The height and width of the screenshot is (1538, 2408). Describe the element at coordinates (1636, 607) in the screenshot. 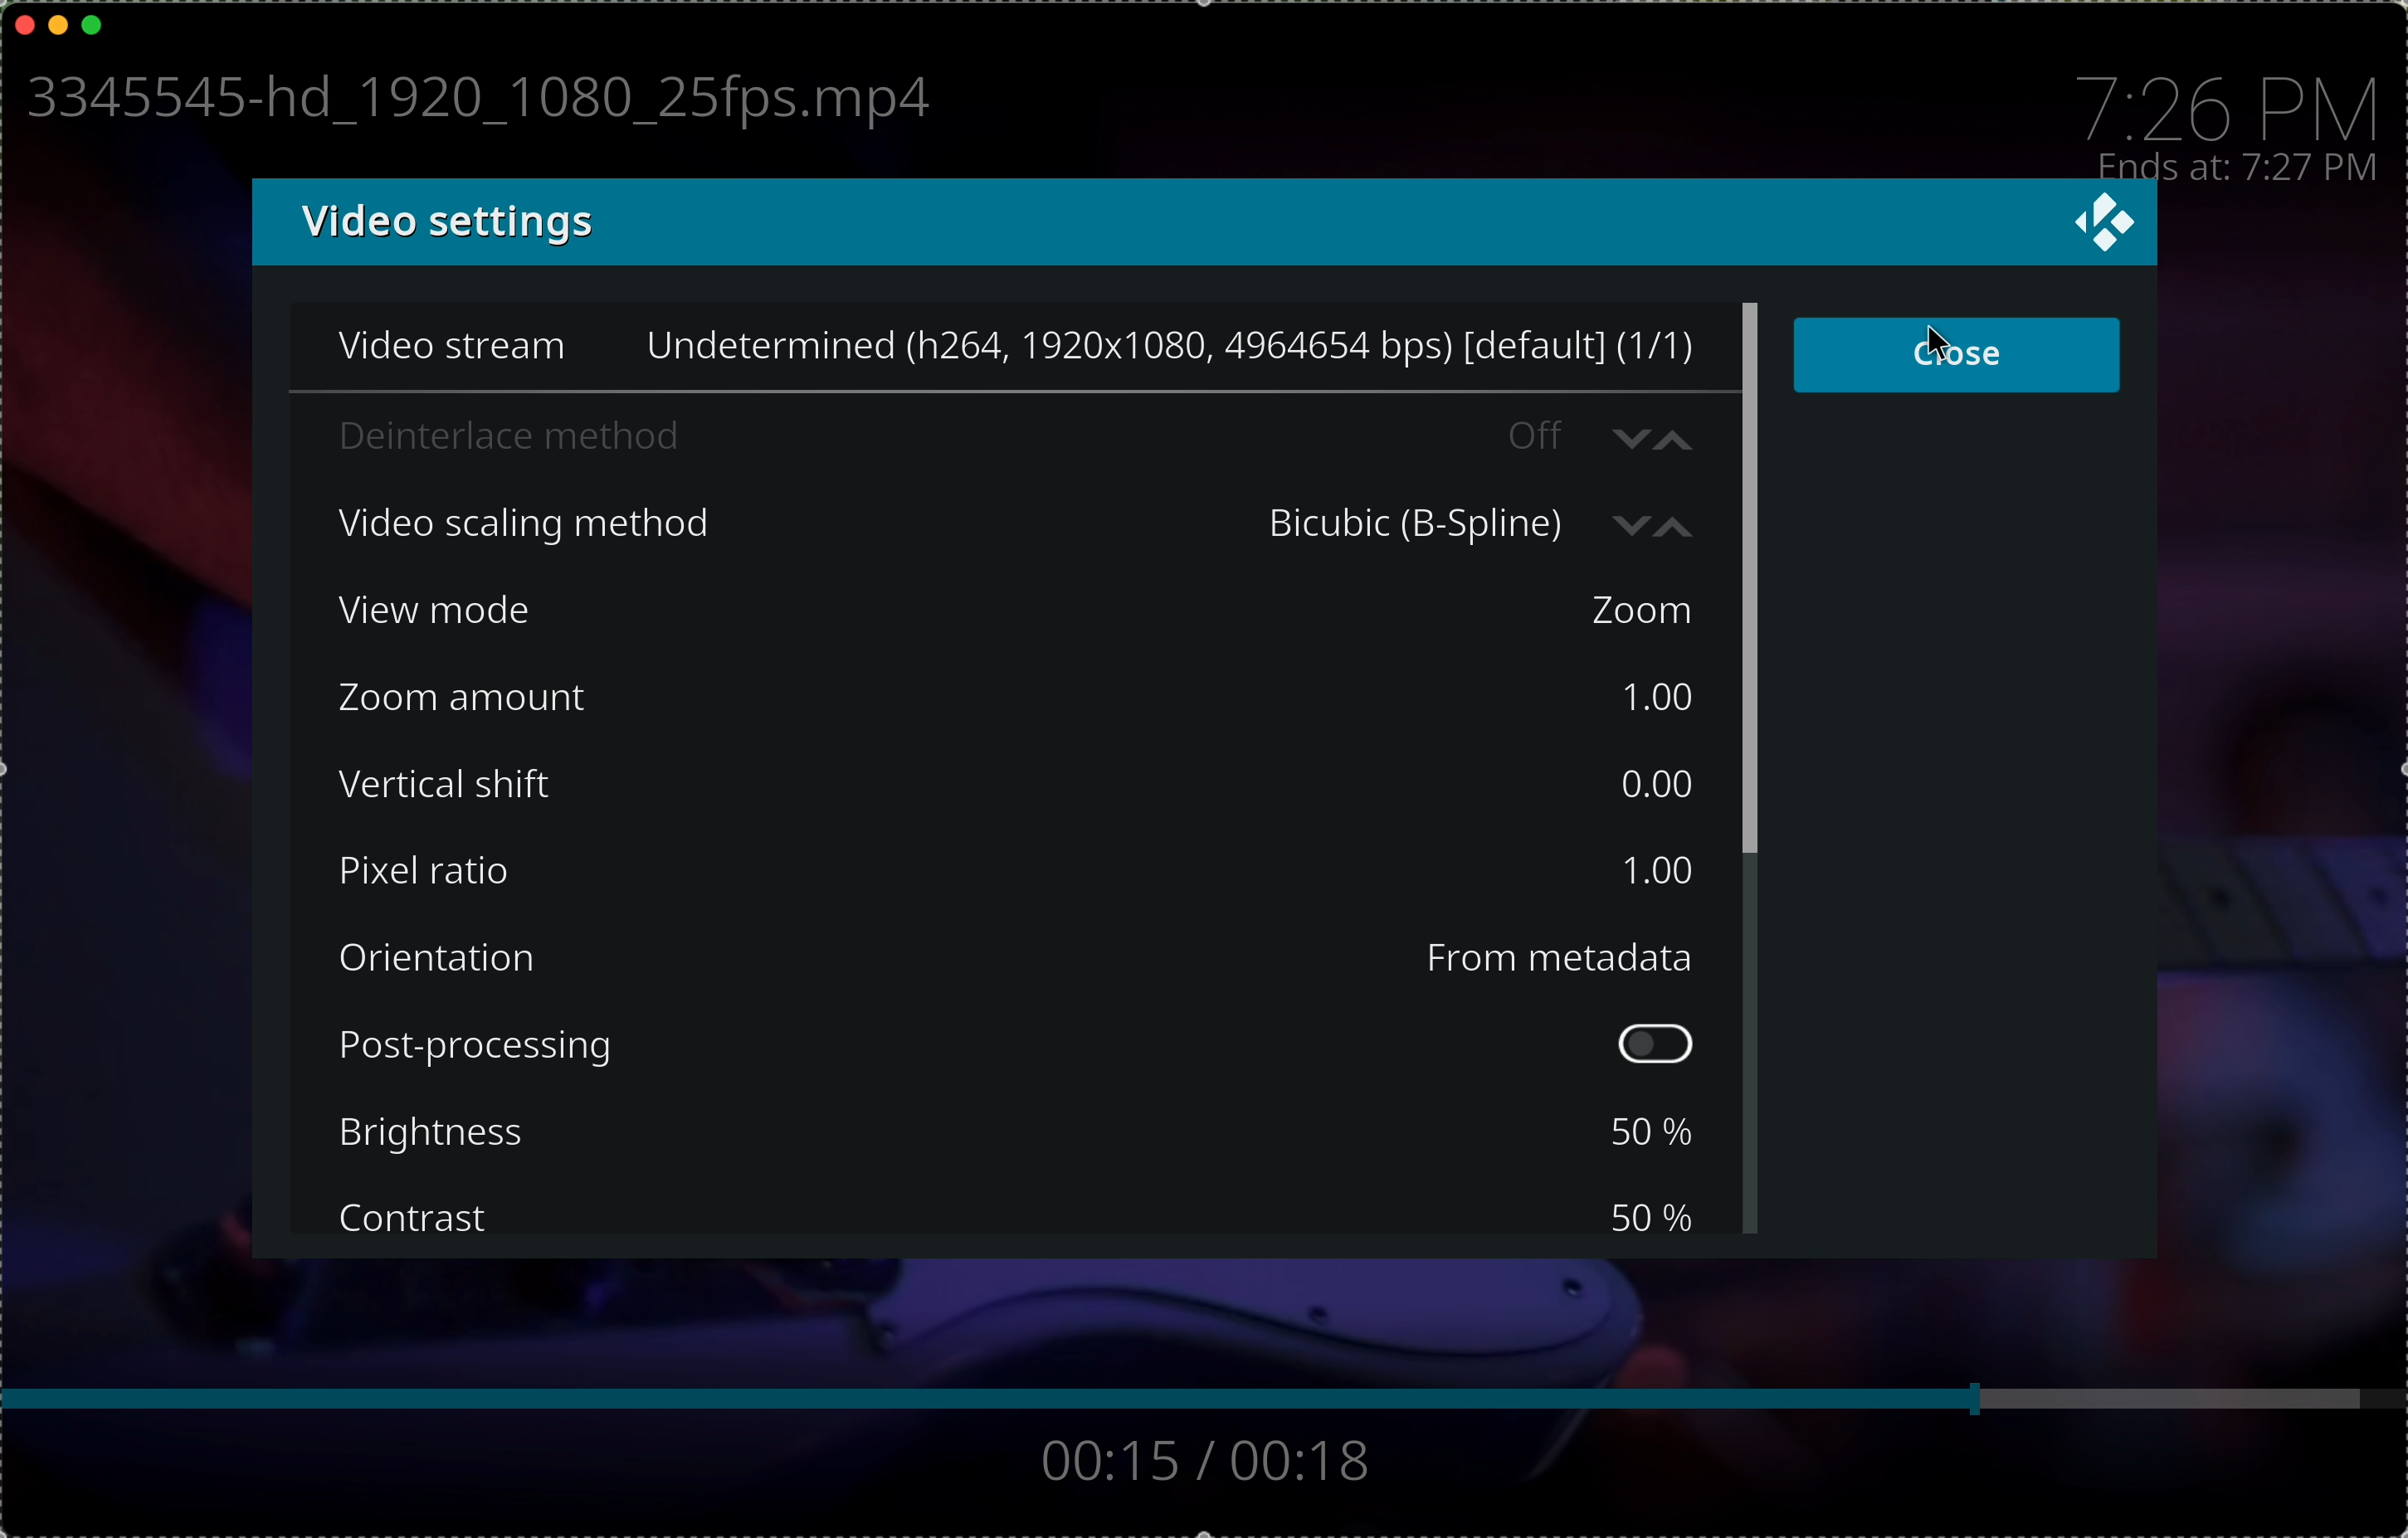

I see `Zoom` at that location.